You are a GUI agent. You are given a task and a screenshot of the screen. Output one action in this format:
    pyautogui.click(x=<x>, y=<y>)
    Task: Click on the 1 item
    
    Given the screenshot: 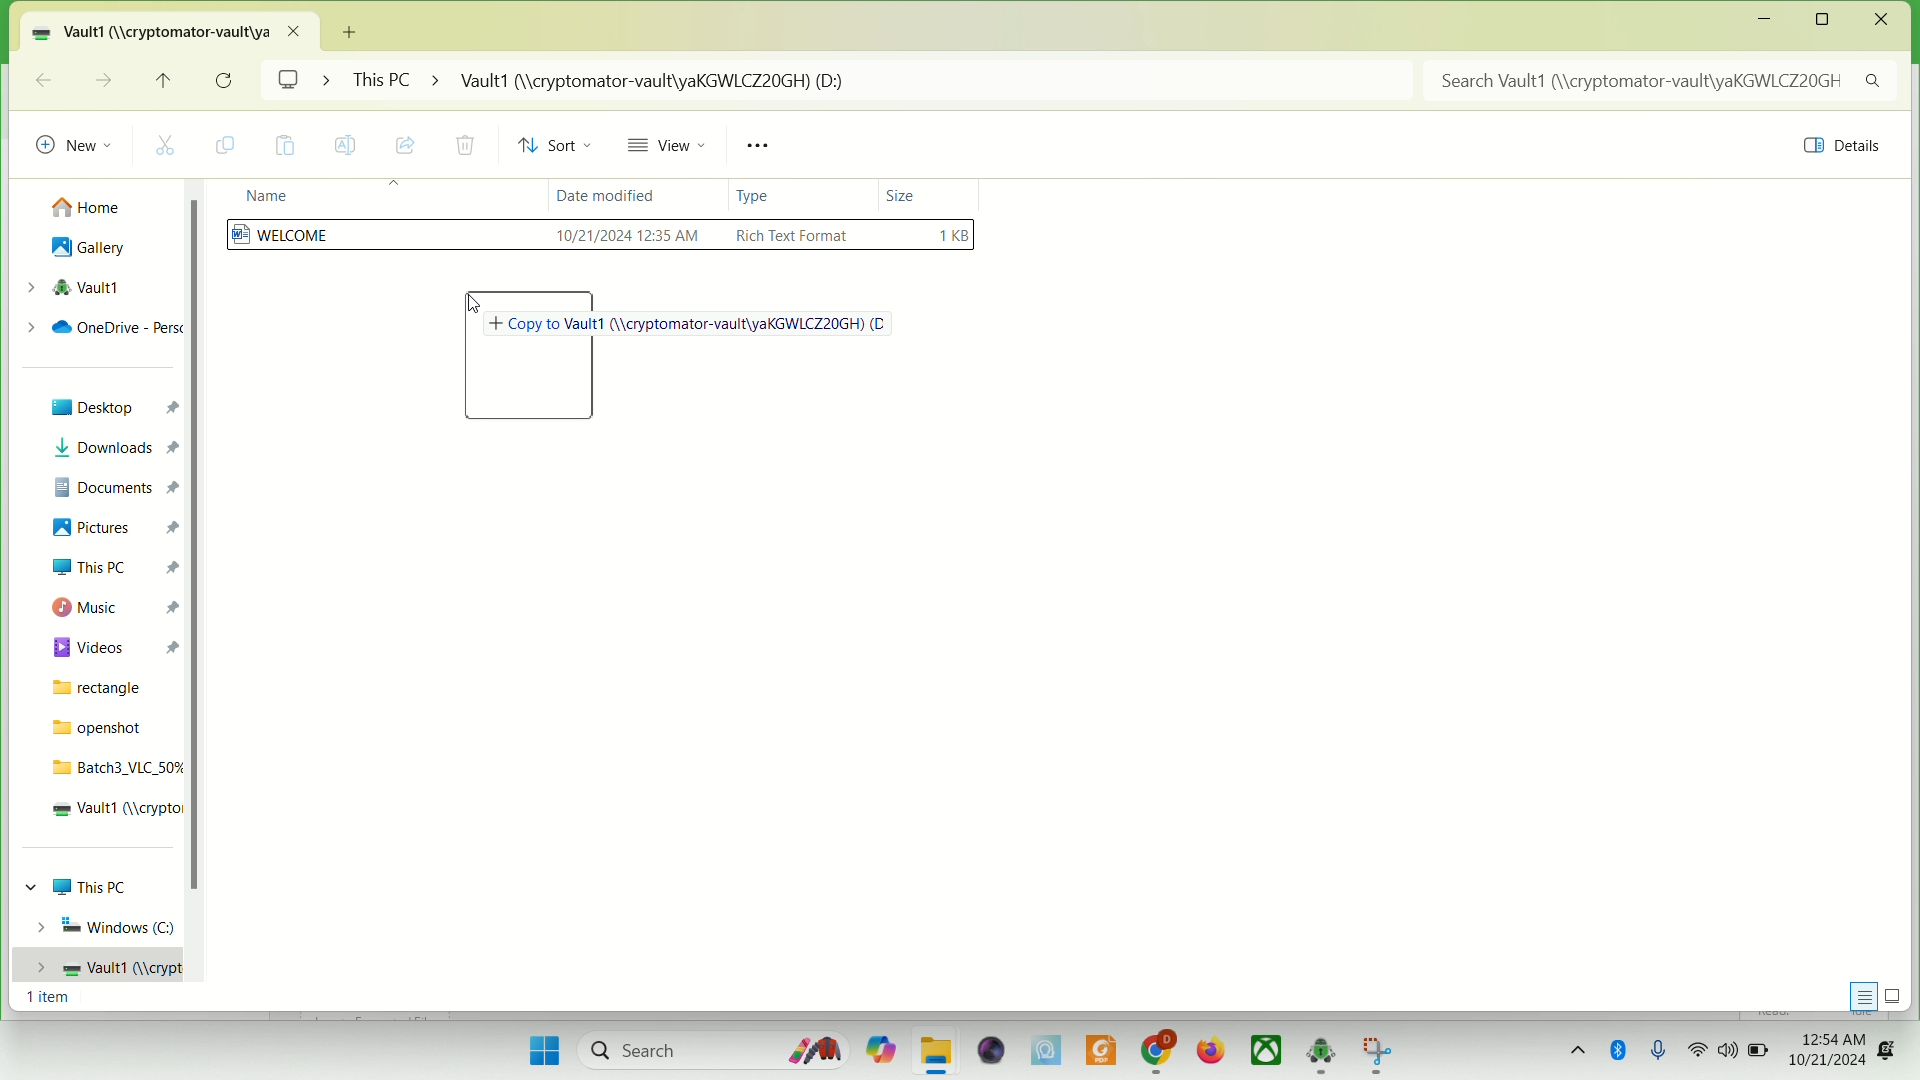 What is the action you would take?
    pyautogui.click(x=45, y=1000)
    